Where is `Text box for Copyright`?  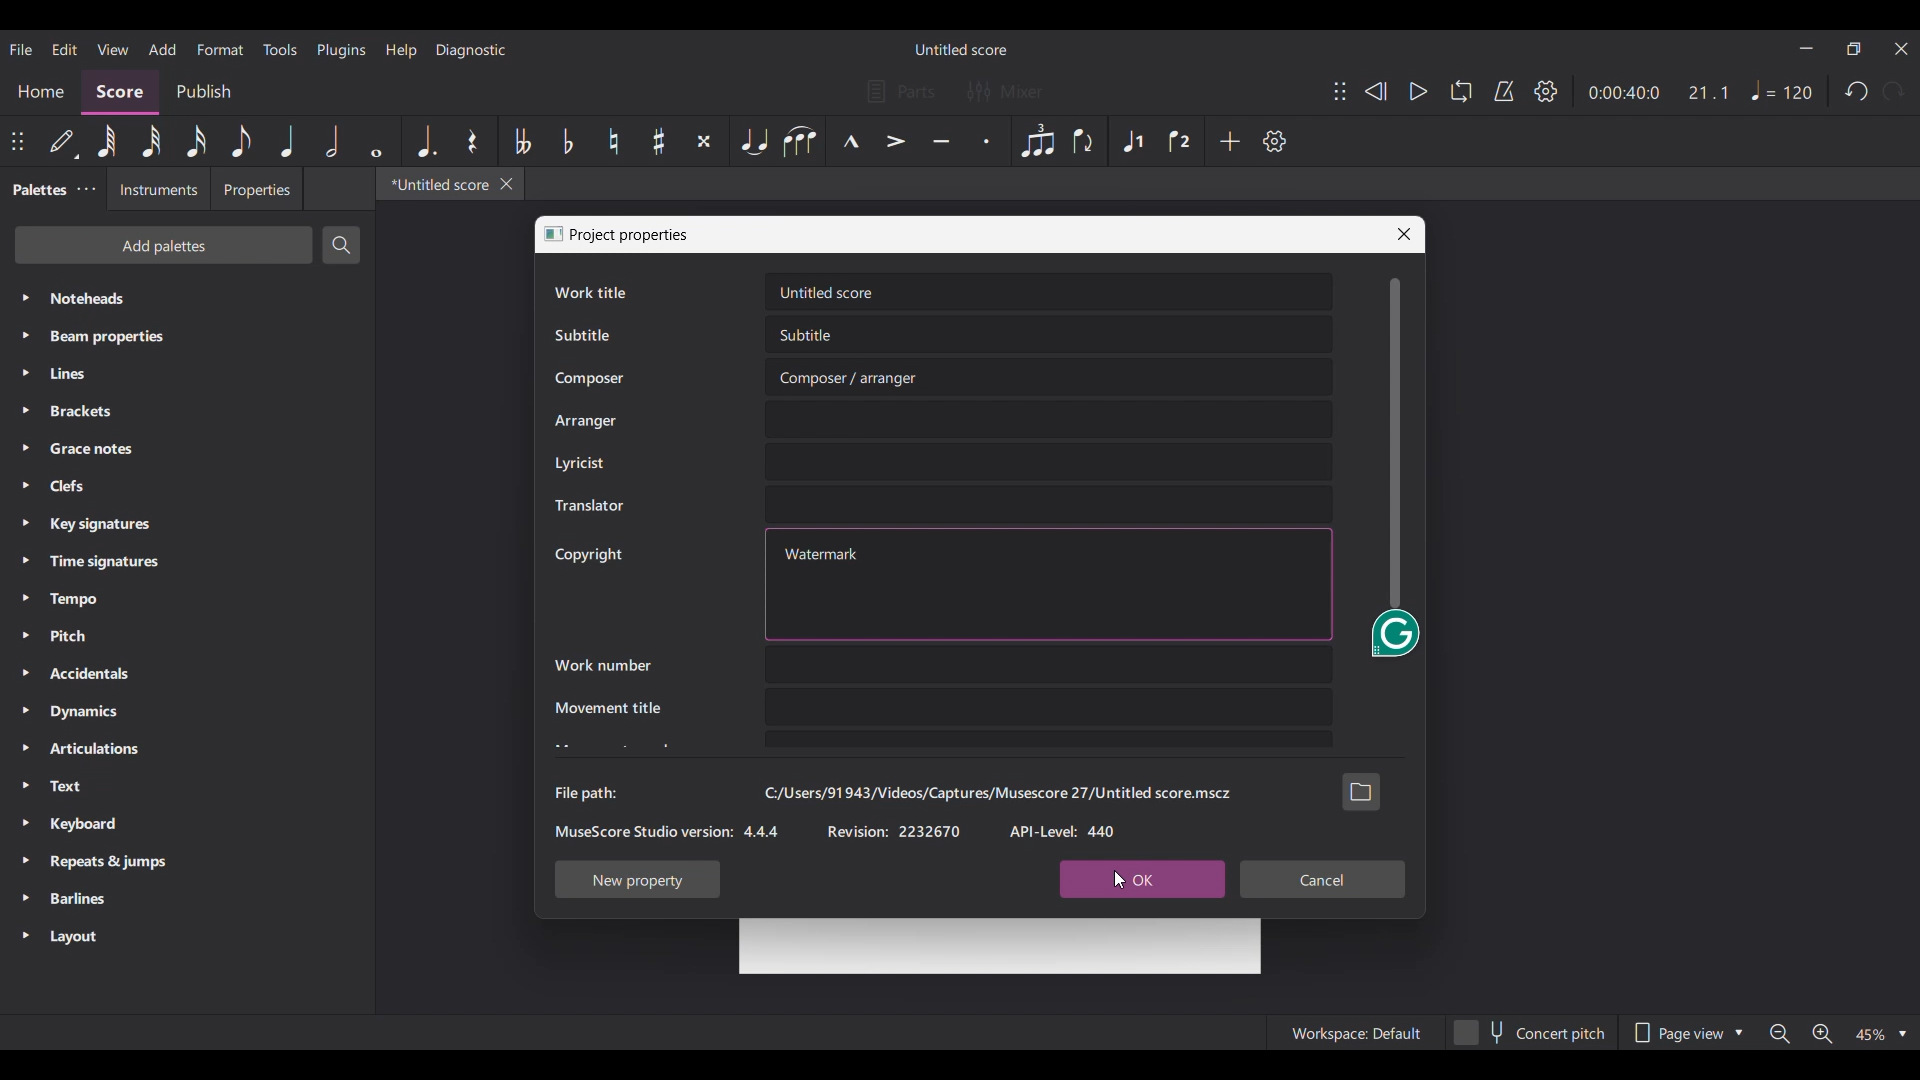 Text box for Copyright is located at coordinates (1101, 584).